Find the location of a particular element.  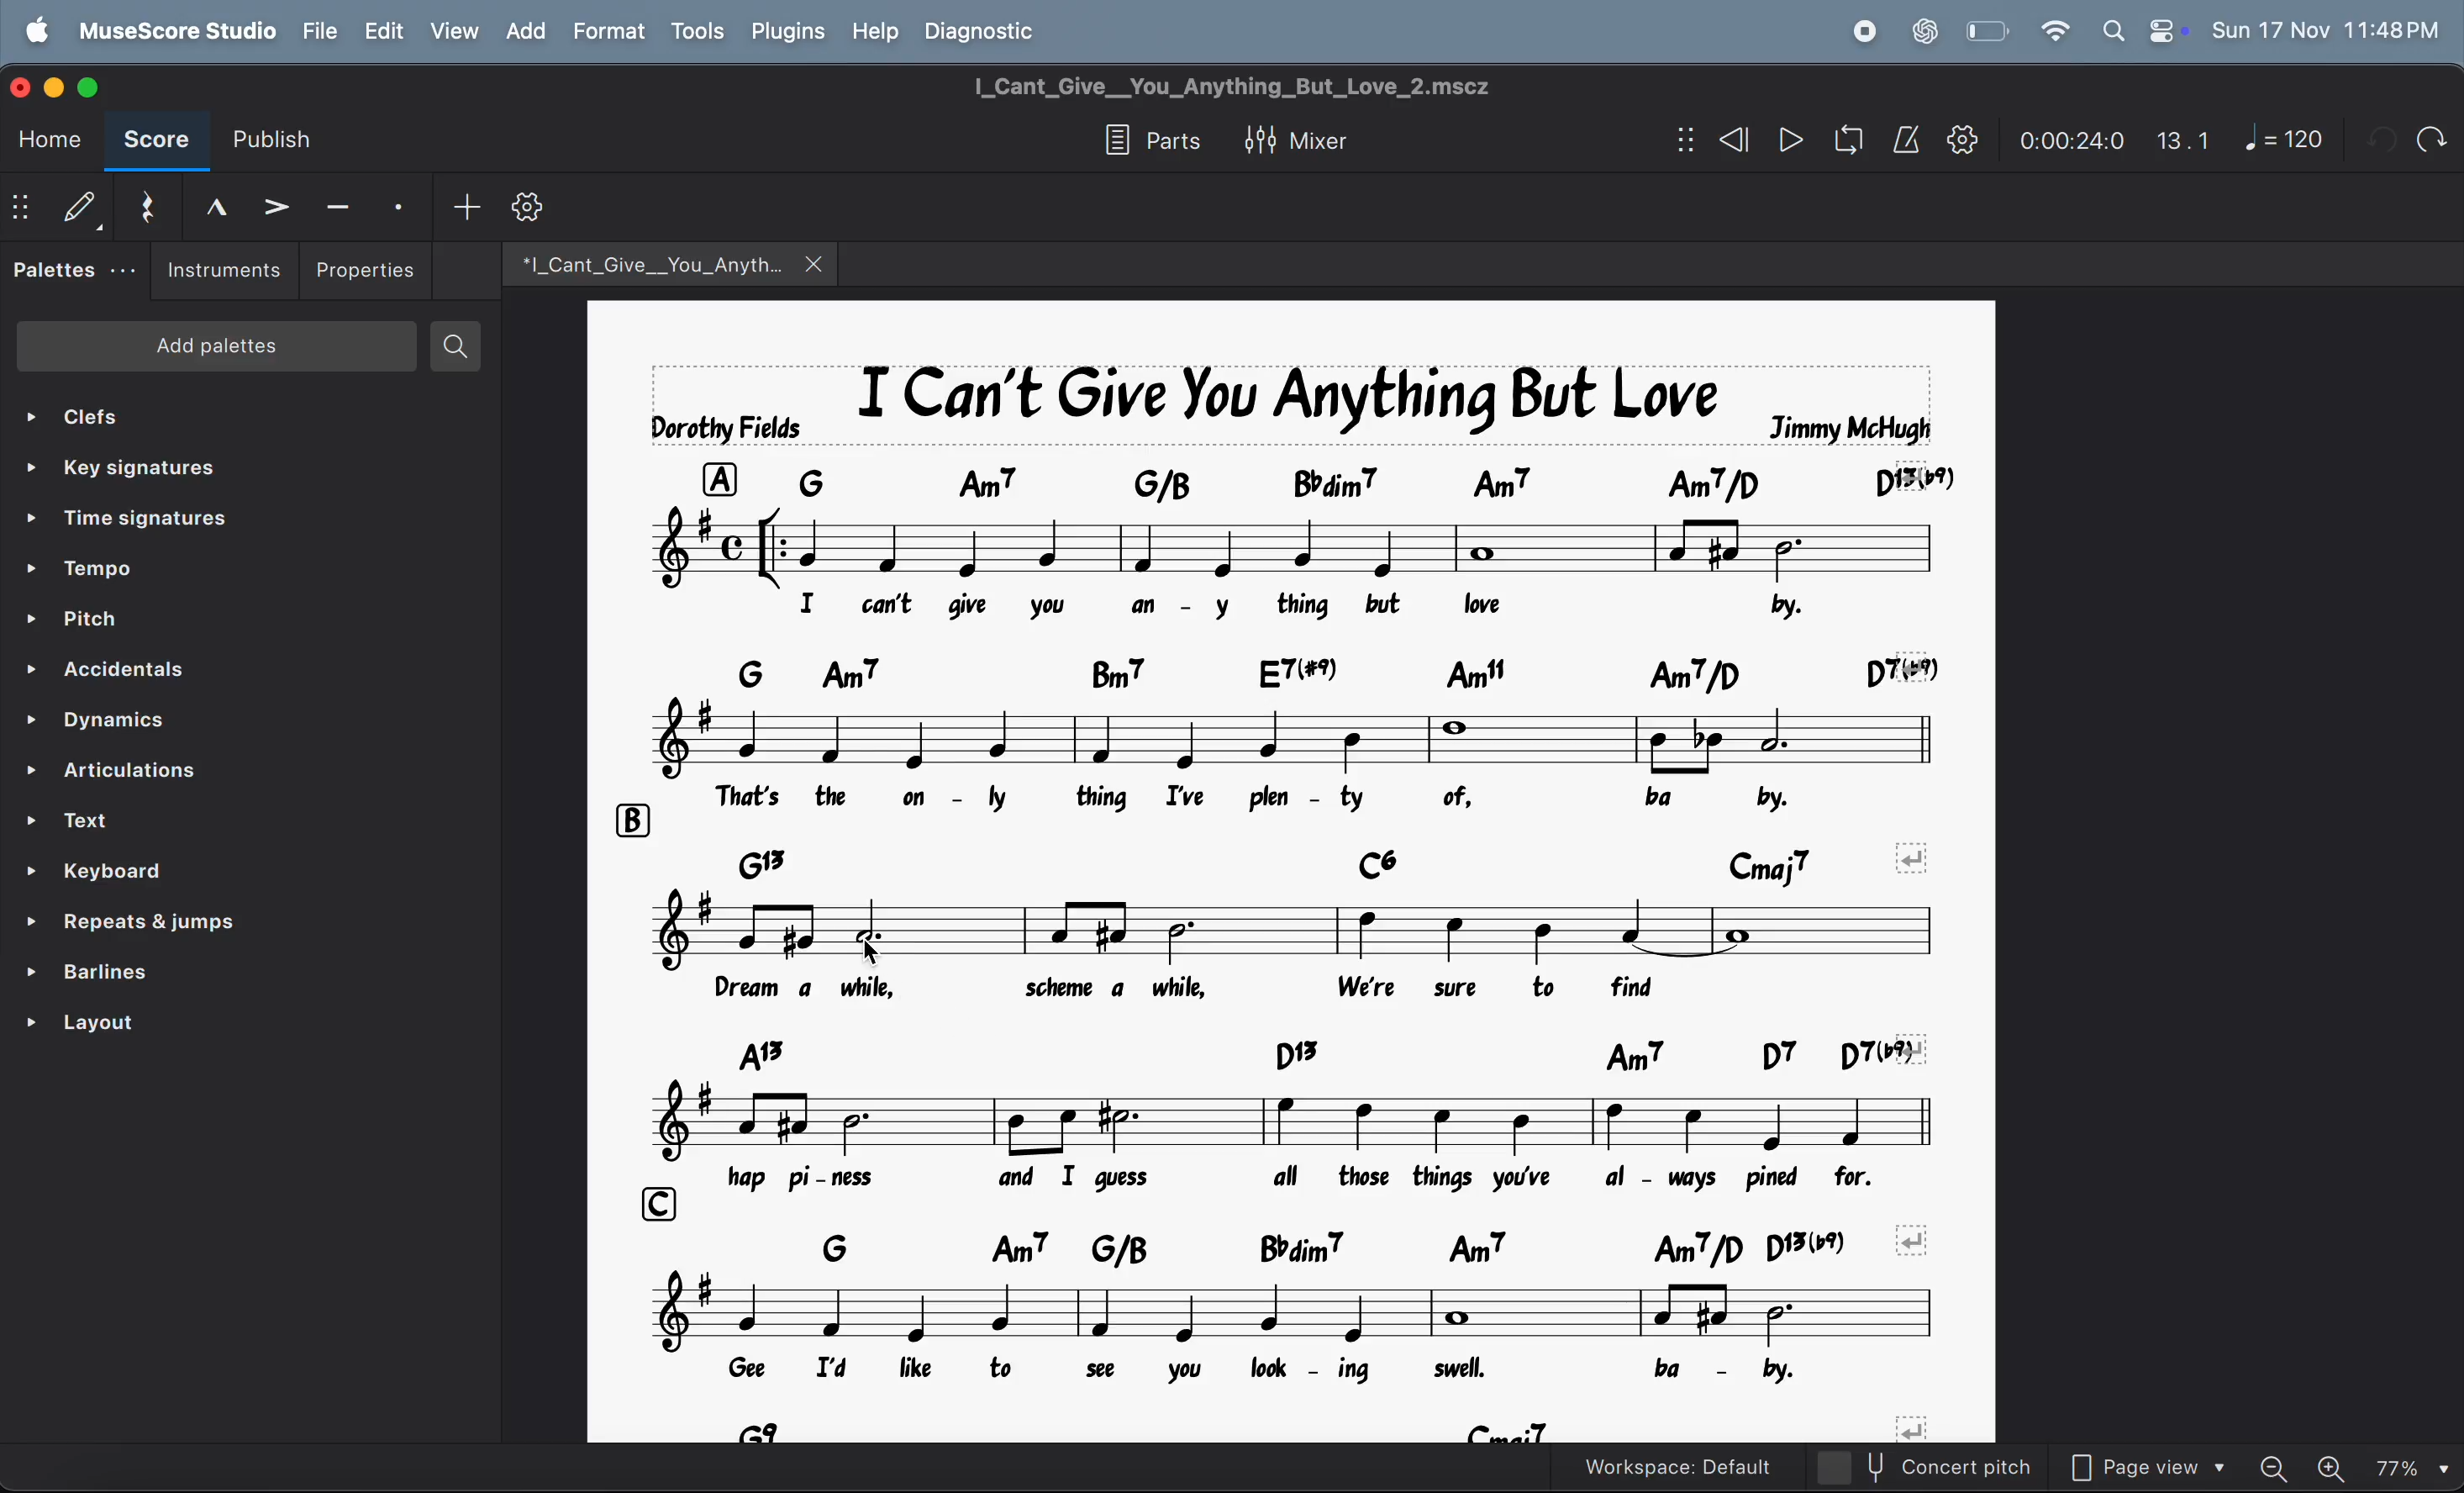

date and time is located at coordinates (2326, 29).